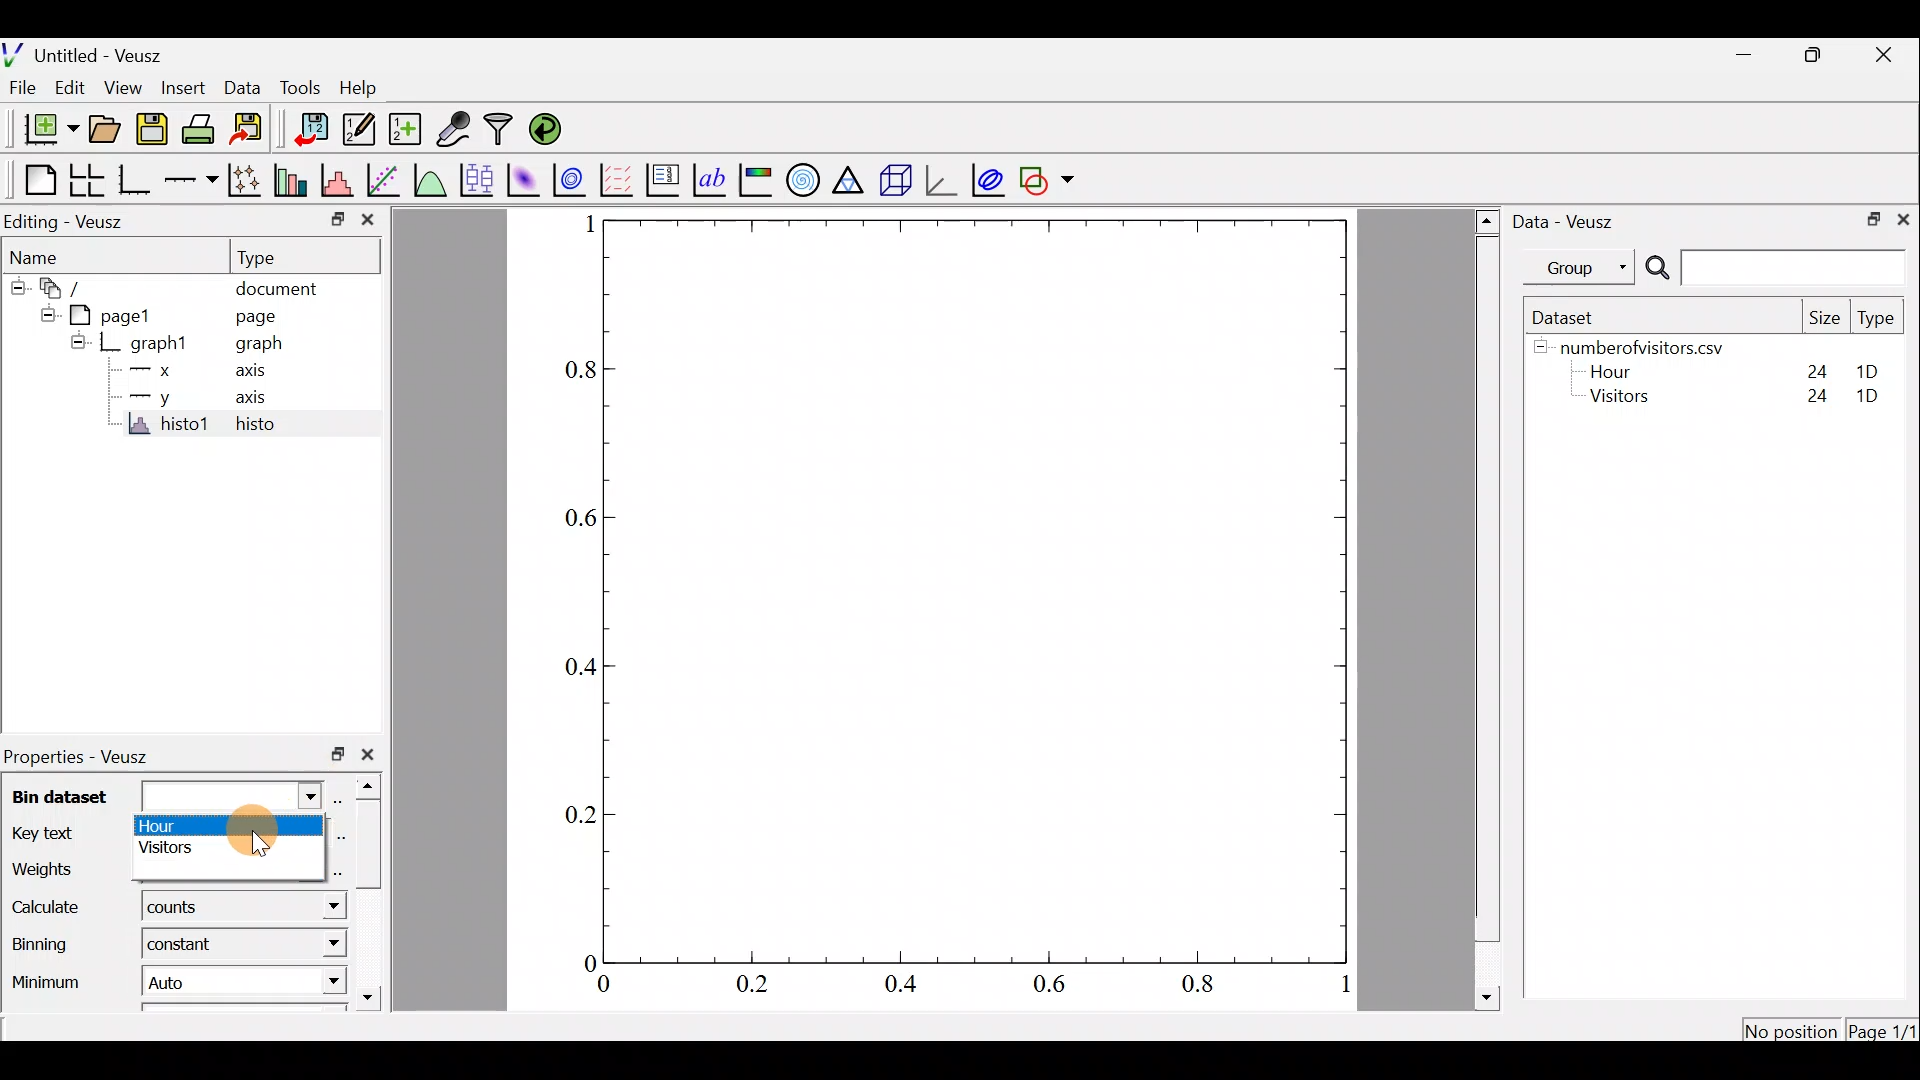  What do you see at coordinates (263, 826) in the screenshot?
I see `Cursor` at bounding box center [263, 826].